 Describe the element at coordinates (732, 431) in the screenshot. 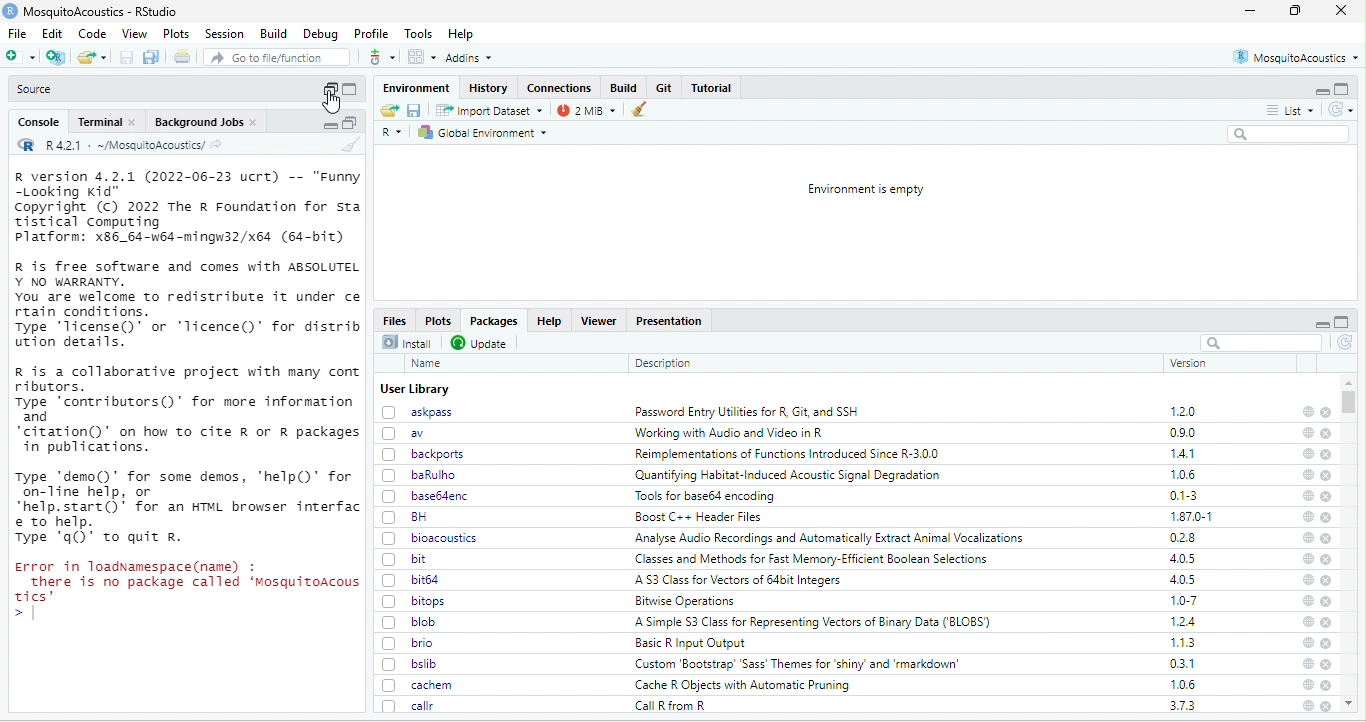

I see `‘Working with Audio and Video in R` at that location.